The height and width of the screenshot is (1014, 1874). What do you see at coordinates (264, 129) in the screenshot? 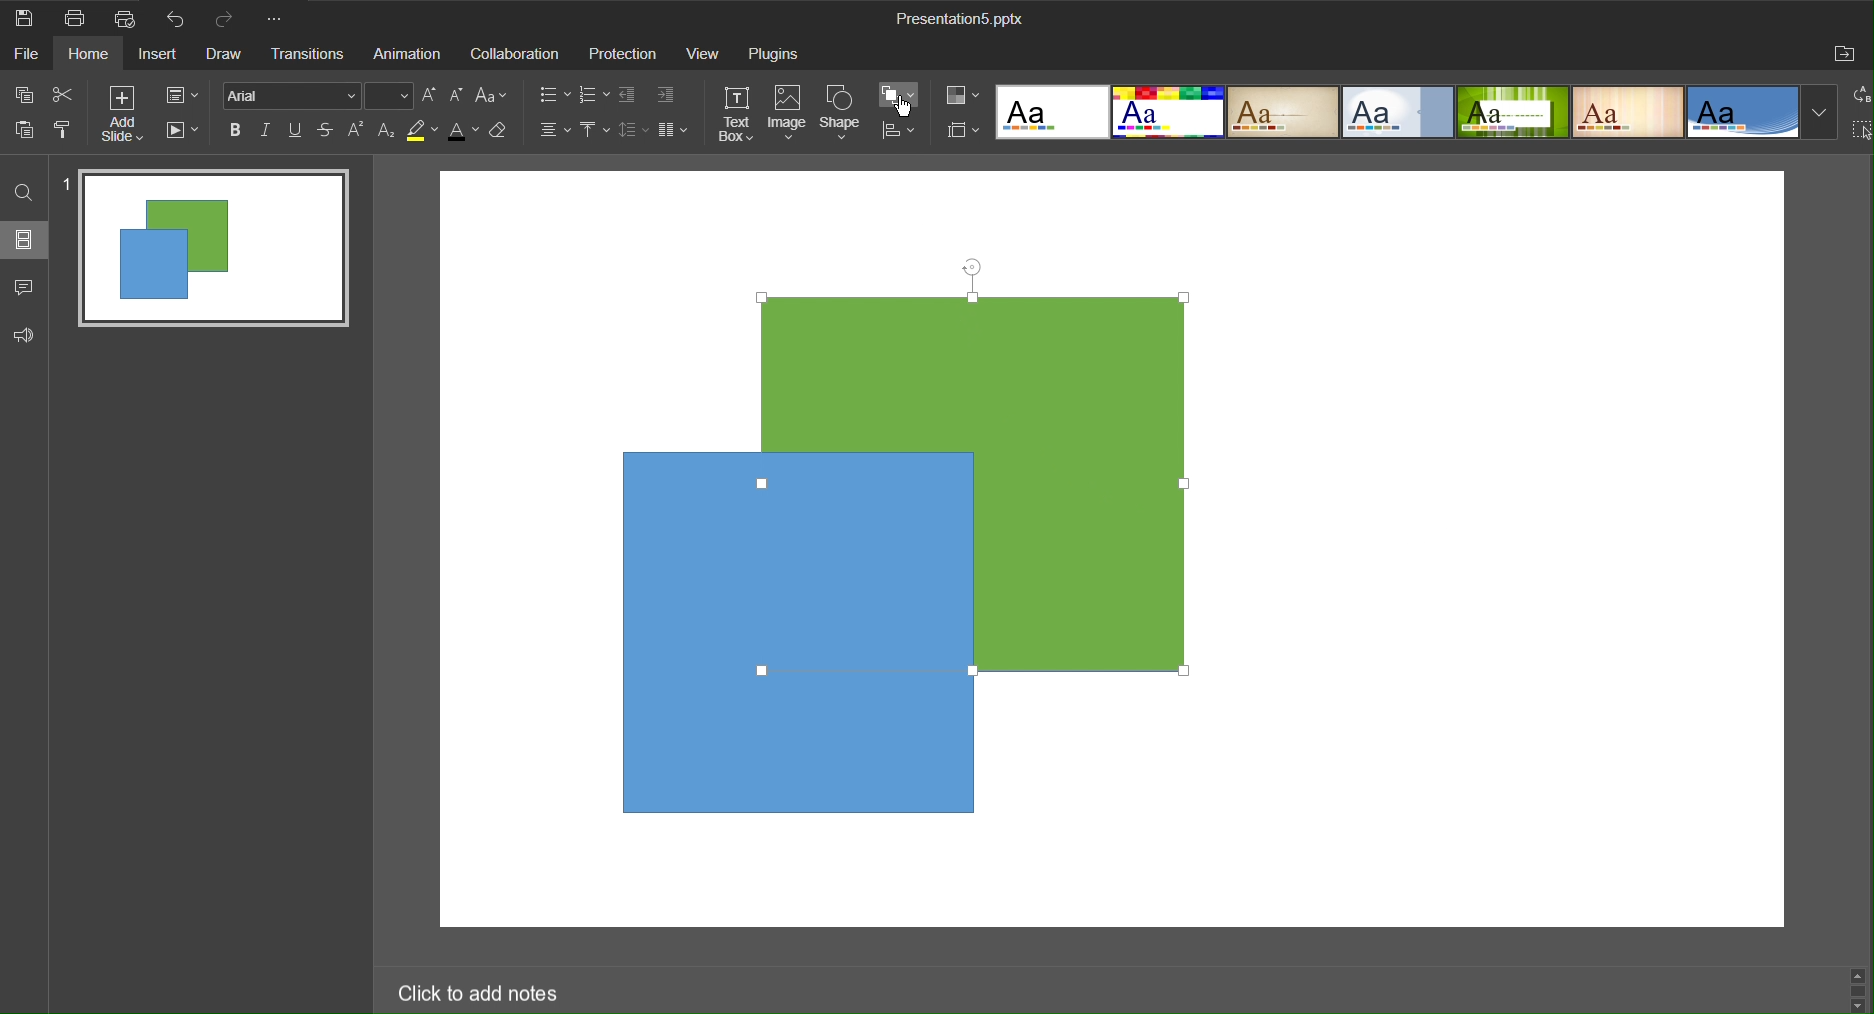
I see `Italic` at bounding box center [264, 129].